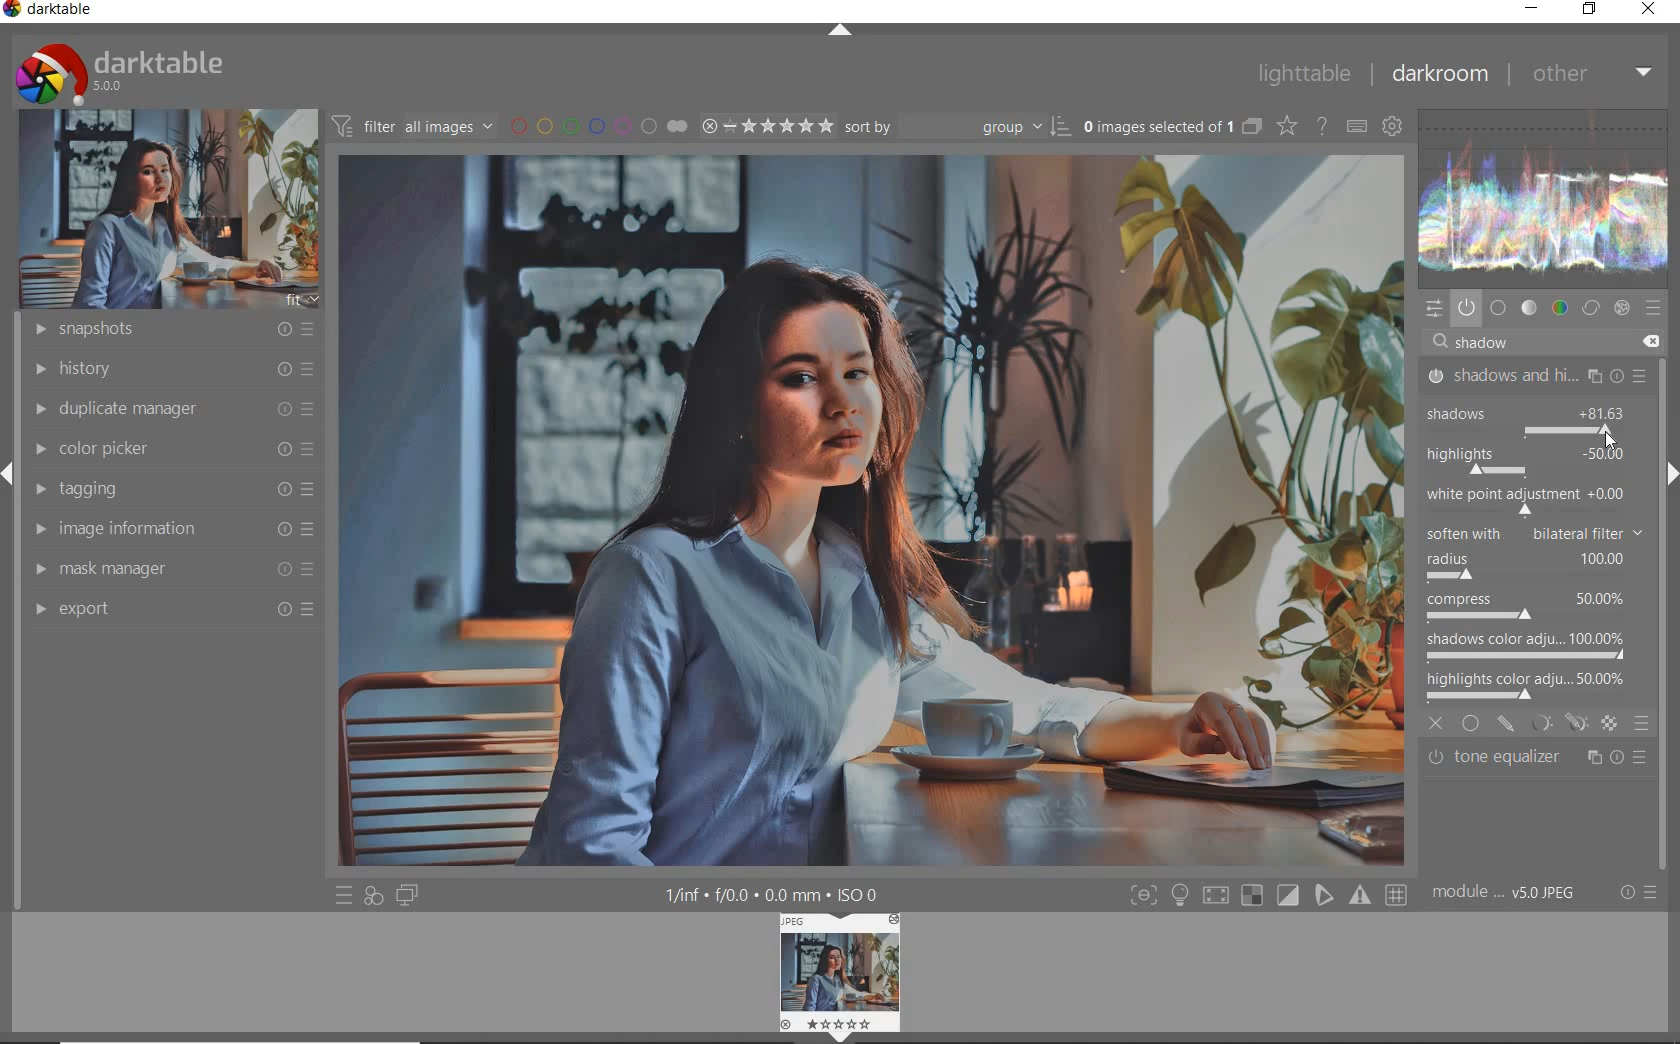 The image size is (1680, 1044). Describe the element at coordinates (1549, 198) in the screenshot. I see `waveform` at that location.